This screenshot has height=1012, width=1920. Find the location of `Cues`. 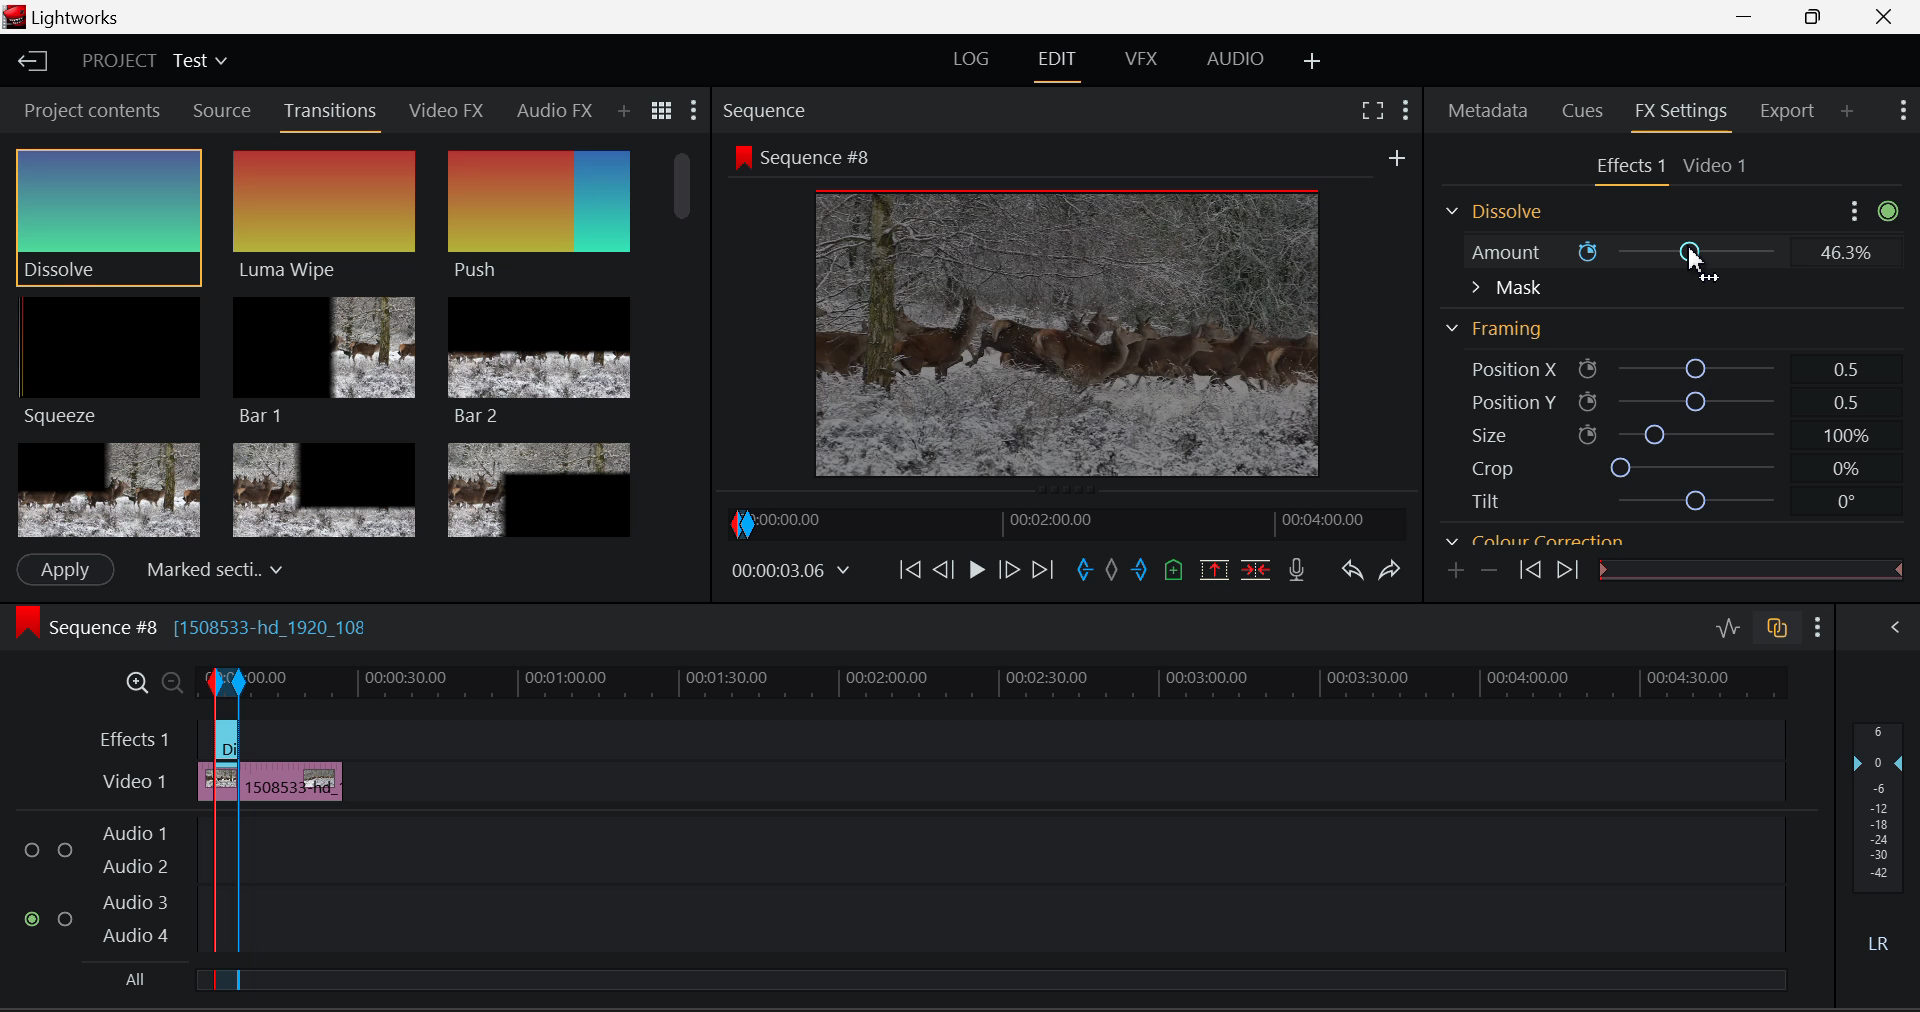

Cues is located at coordinates (1580, 112).